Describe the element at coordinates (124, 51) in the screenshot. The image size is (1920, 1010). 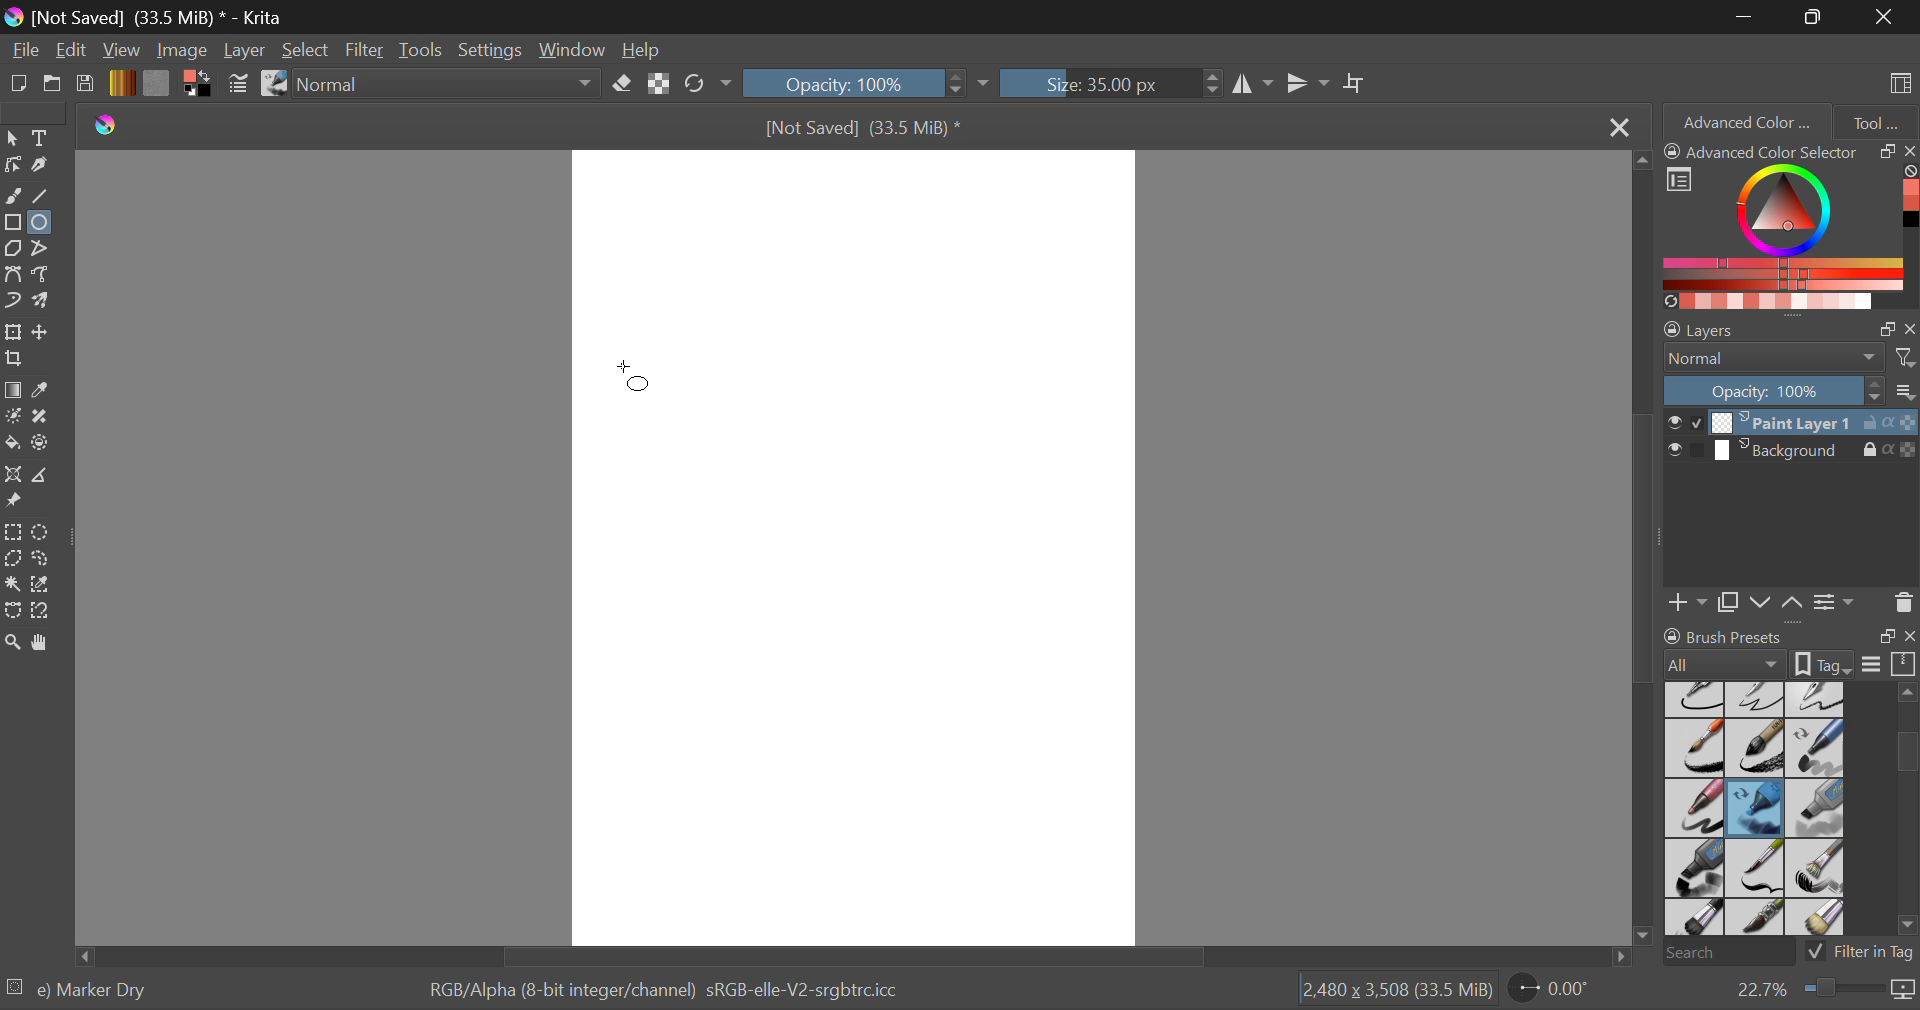
I see `View` at that location.